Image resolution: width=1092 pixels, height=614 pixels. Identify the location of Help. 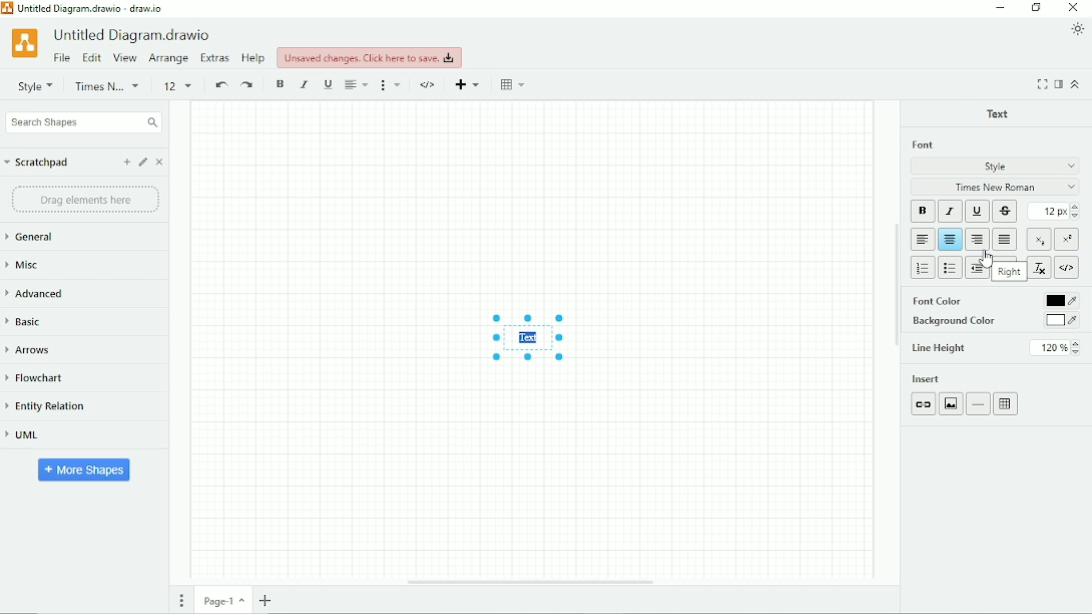
(255, 58).